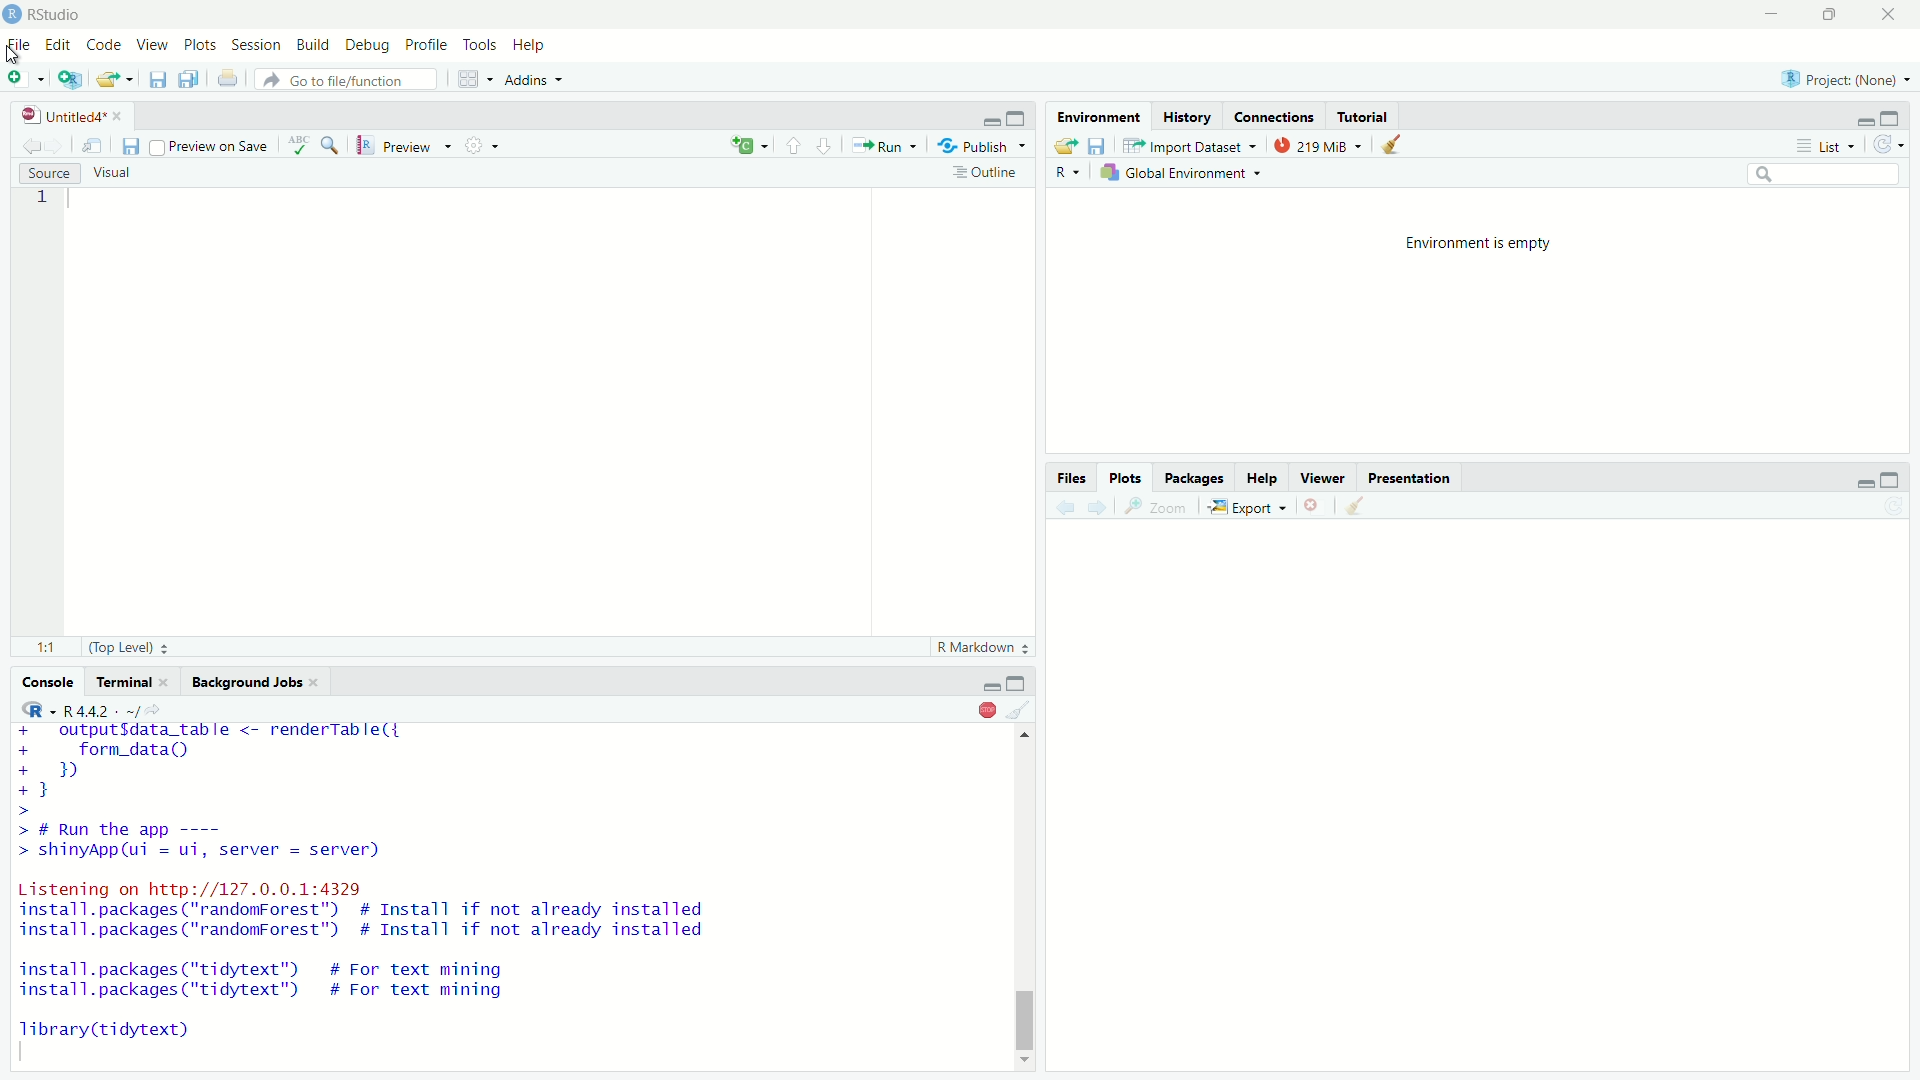 This screenshot has width=1920, height=1080. Describe the element at coordinates (1072, 174) in the screenshot. I see `currently used language - R` at that location.